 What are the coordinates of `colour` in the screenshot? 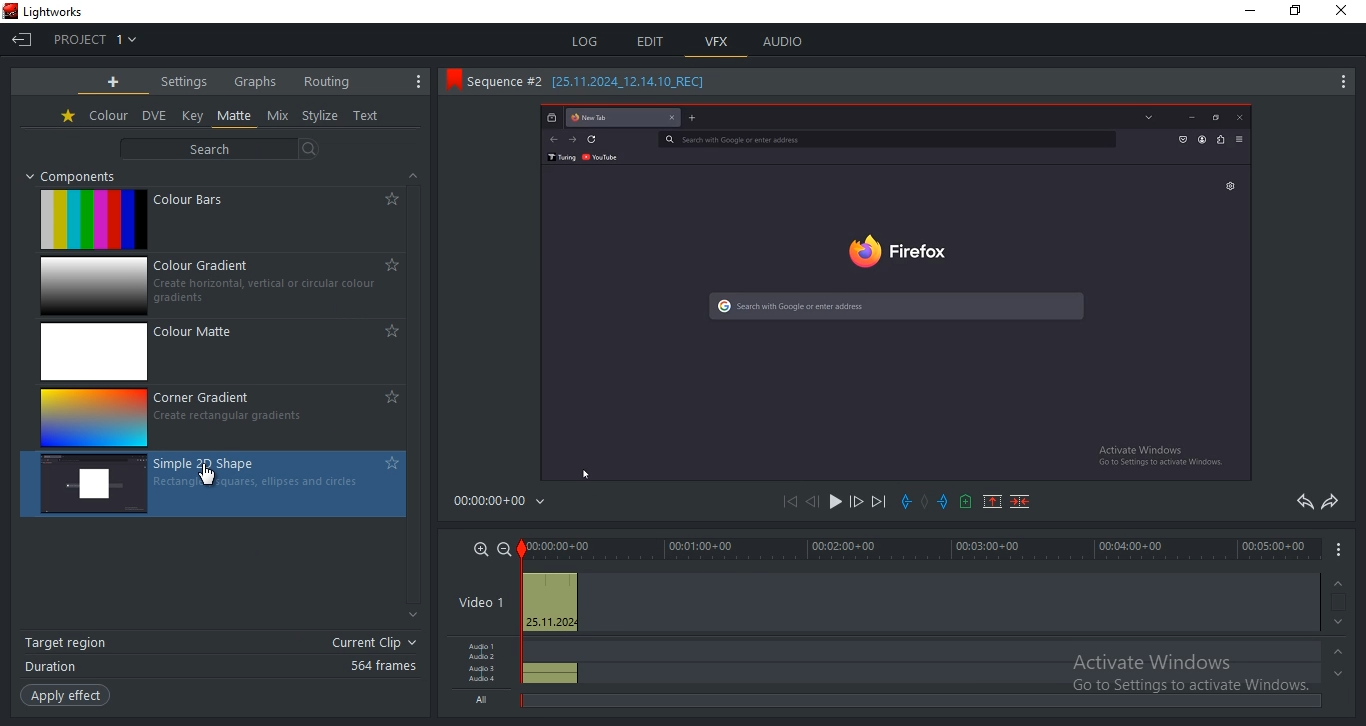 It's located at (109, 116).